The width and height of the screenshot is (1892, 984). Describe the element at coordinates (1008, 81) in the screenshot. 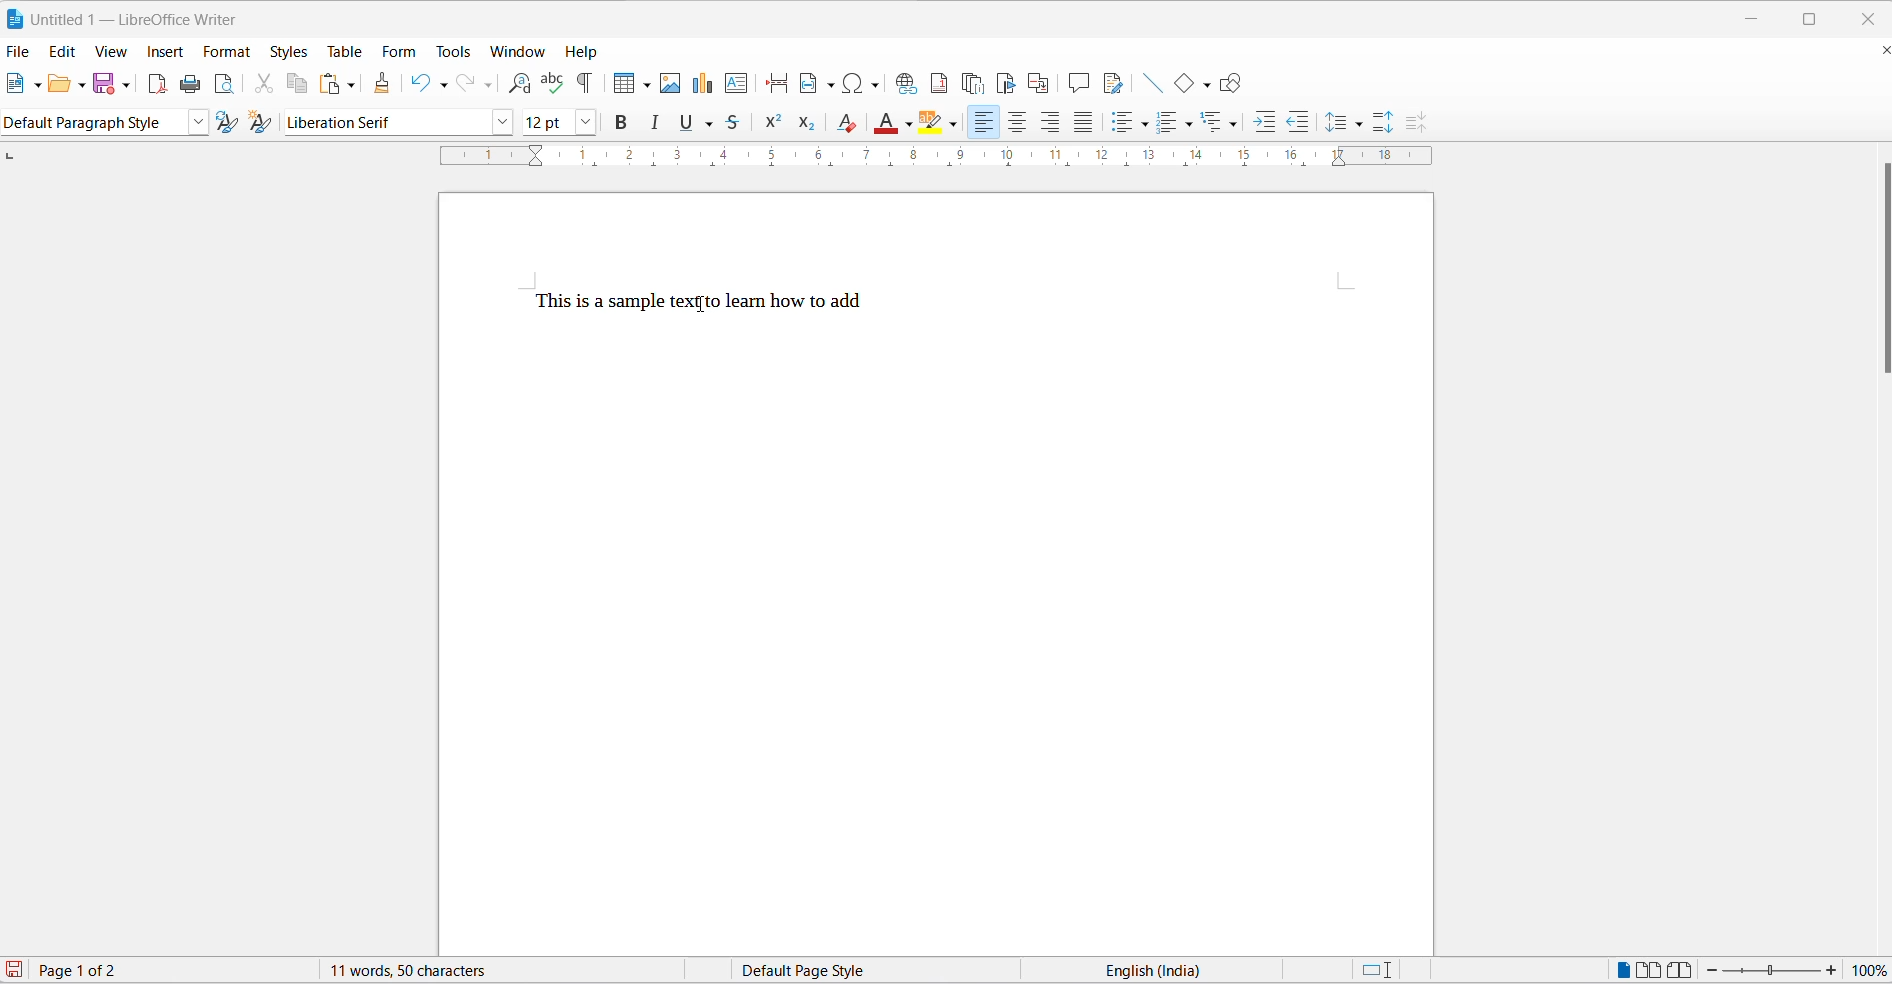

I see `insert bookmark` at that location.